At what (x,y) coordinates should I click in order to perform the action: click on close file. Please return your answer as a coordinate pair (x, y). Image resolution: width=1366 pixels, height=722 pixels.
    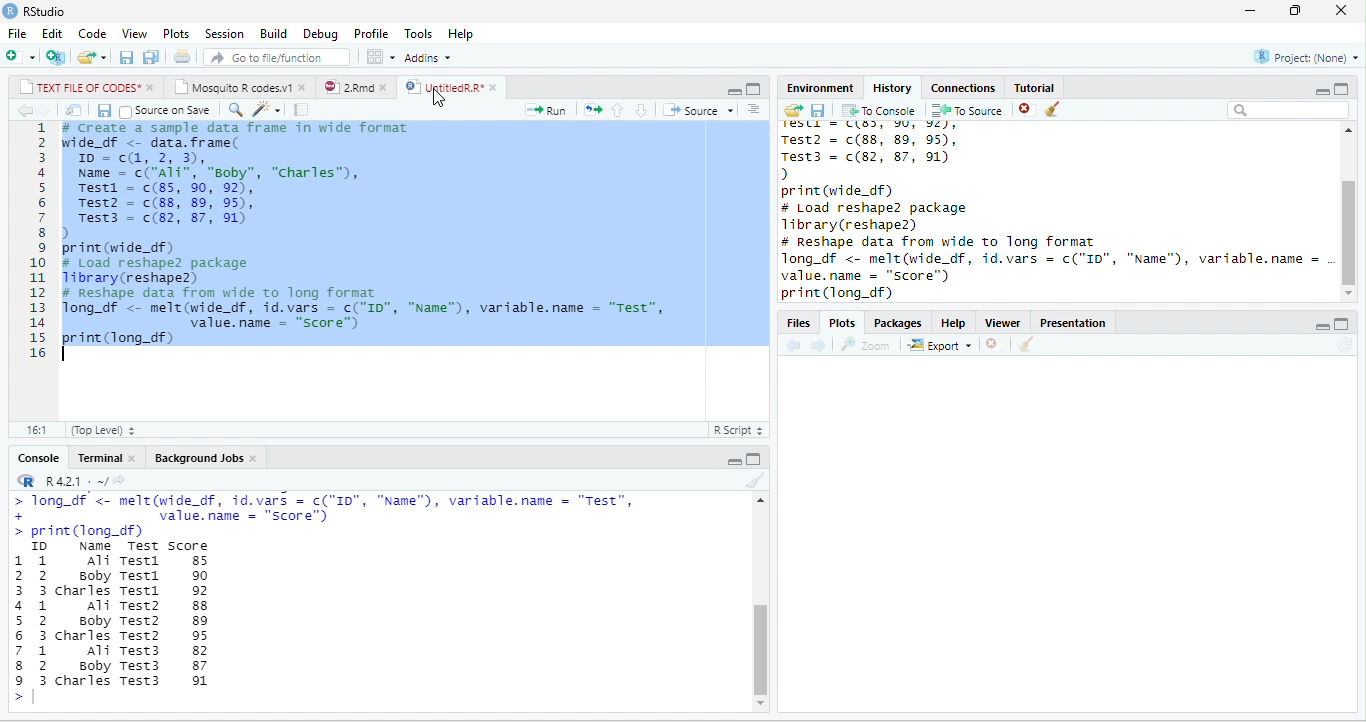
    Looking at the image, I should click on (1027, 109).